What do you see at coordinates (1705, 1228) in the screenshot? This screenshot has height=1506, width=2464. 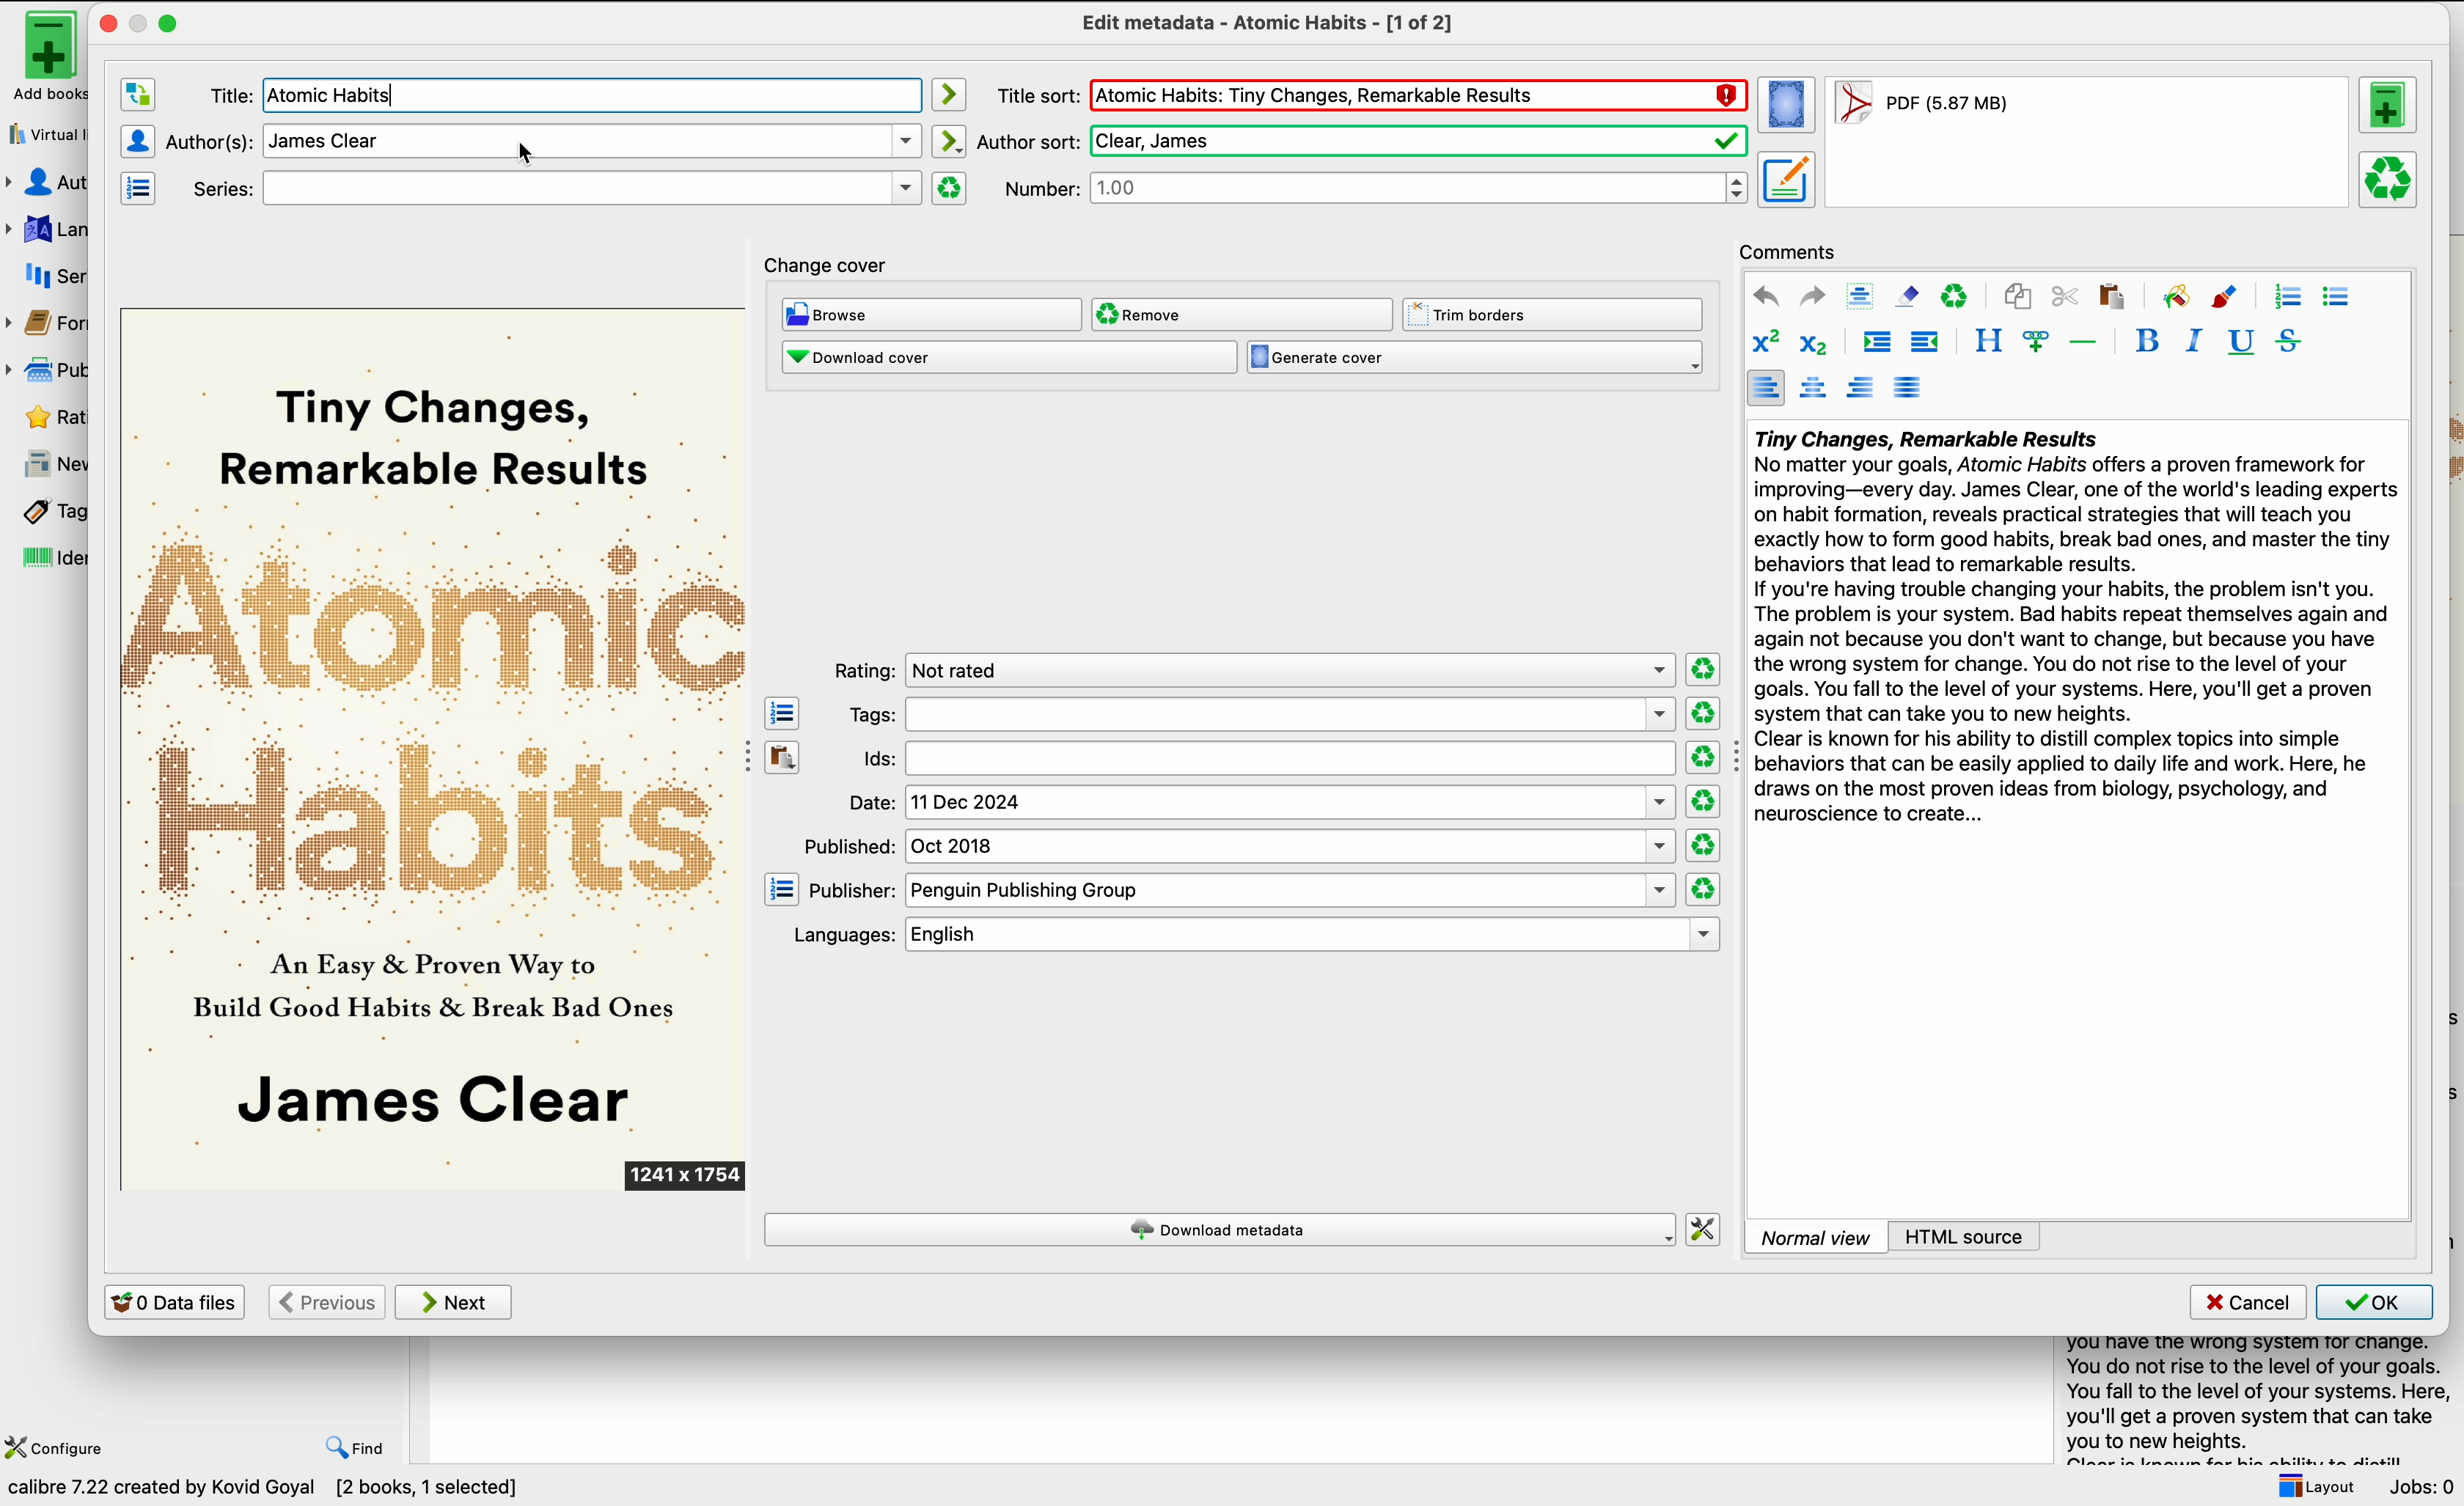 I see `change how calibre downloads metadata` at bounding box center [1705, 1228].